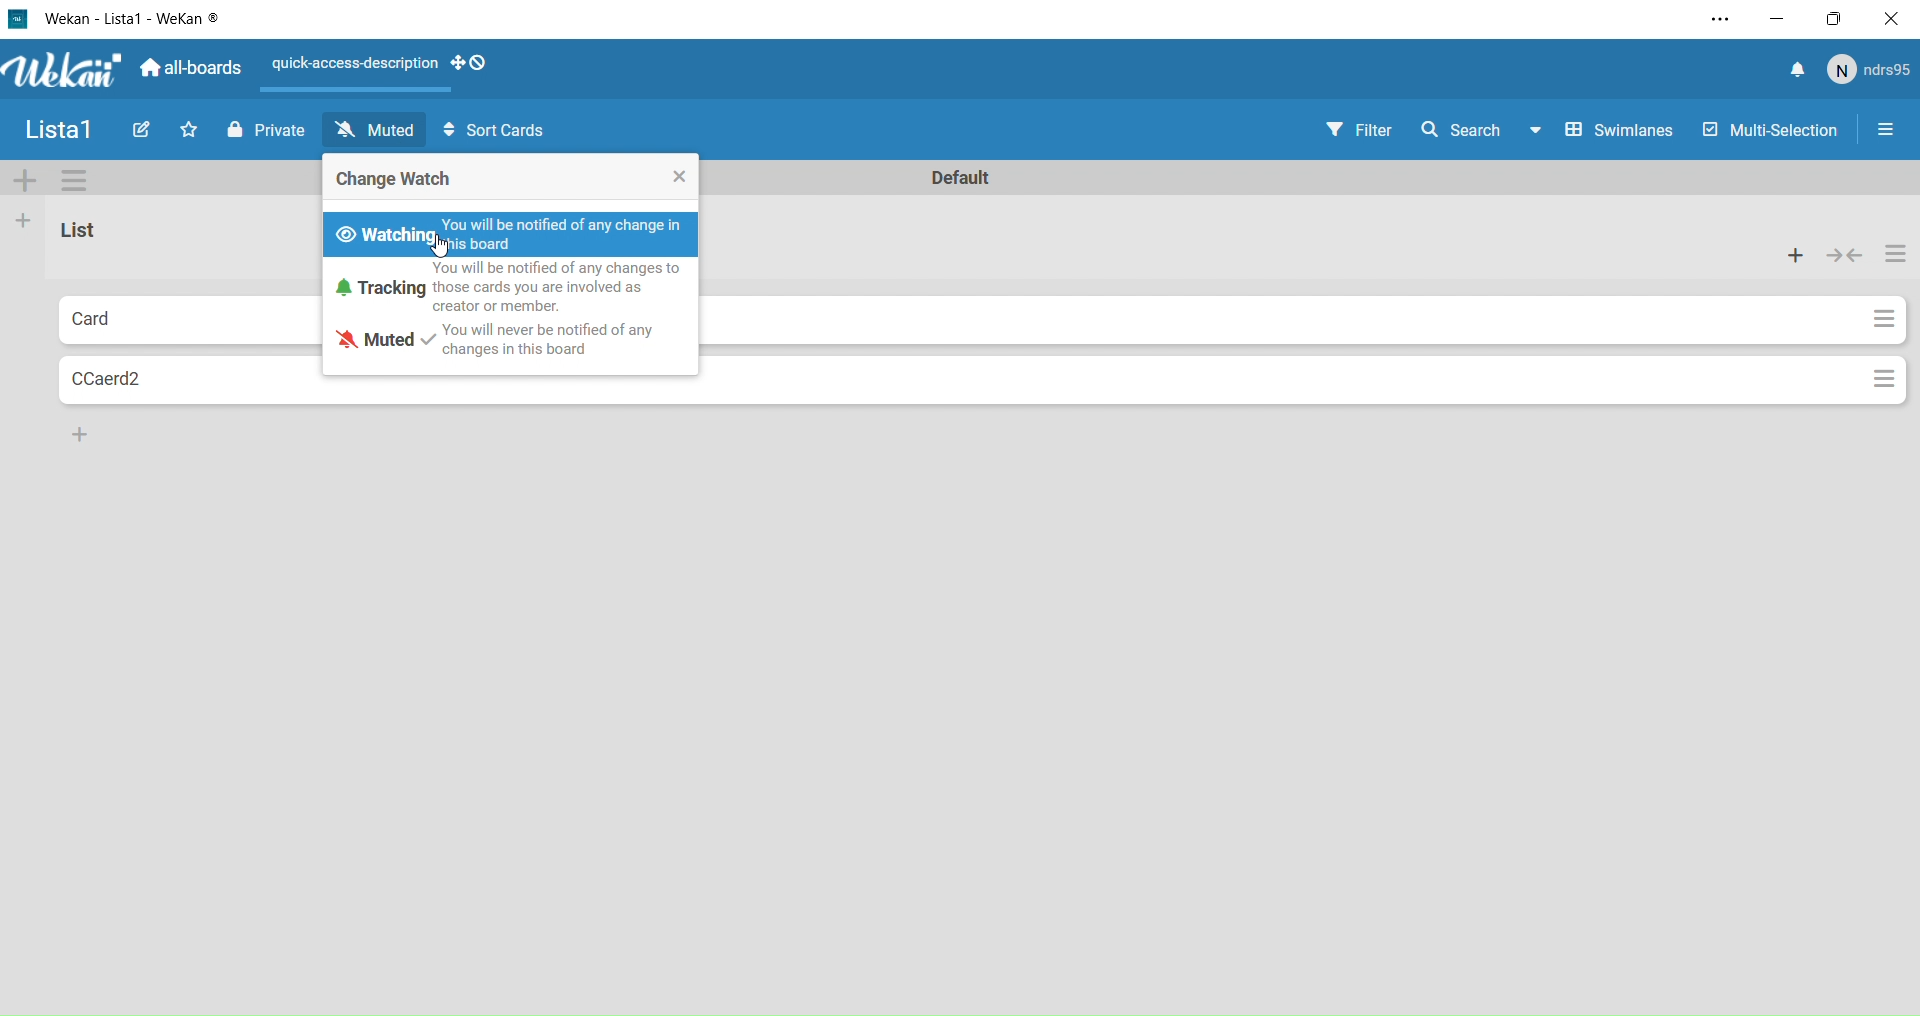 The width and height of the screenshot is (1920, 1016). I want to click on Swimlanes, so click(1614, 131).